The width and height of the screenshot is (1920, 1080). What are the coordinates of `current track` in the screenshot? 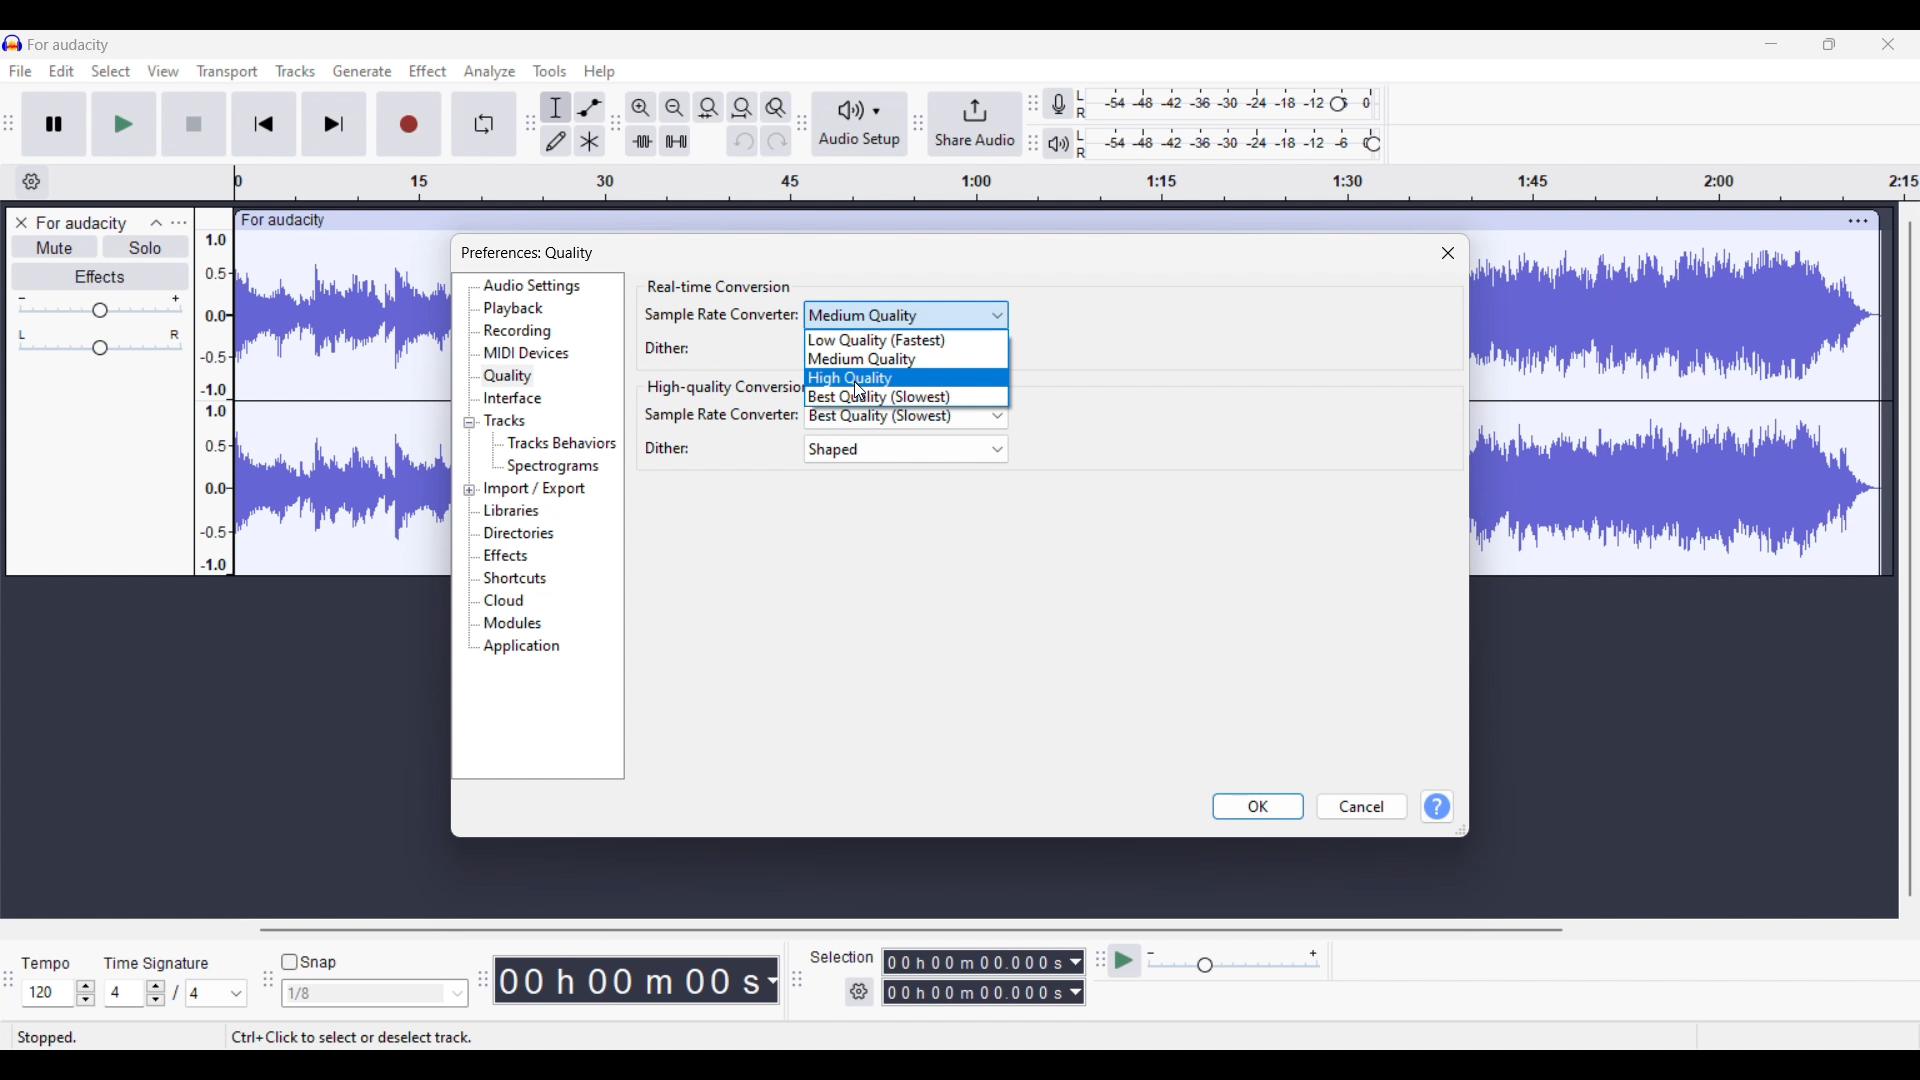 It's located at (343, 402).